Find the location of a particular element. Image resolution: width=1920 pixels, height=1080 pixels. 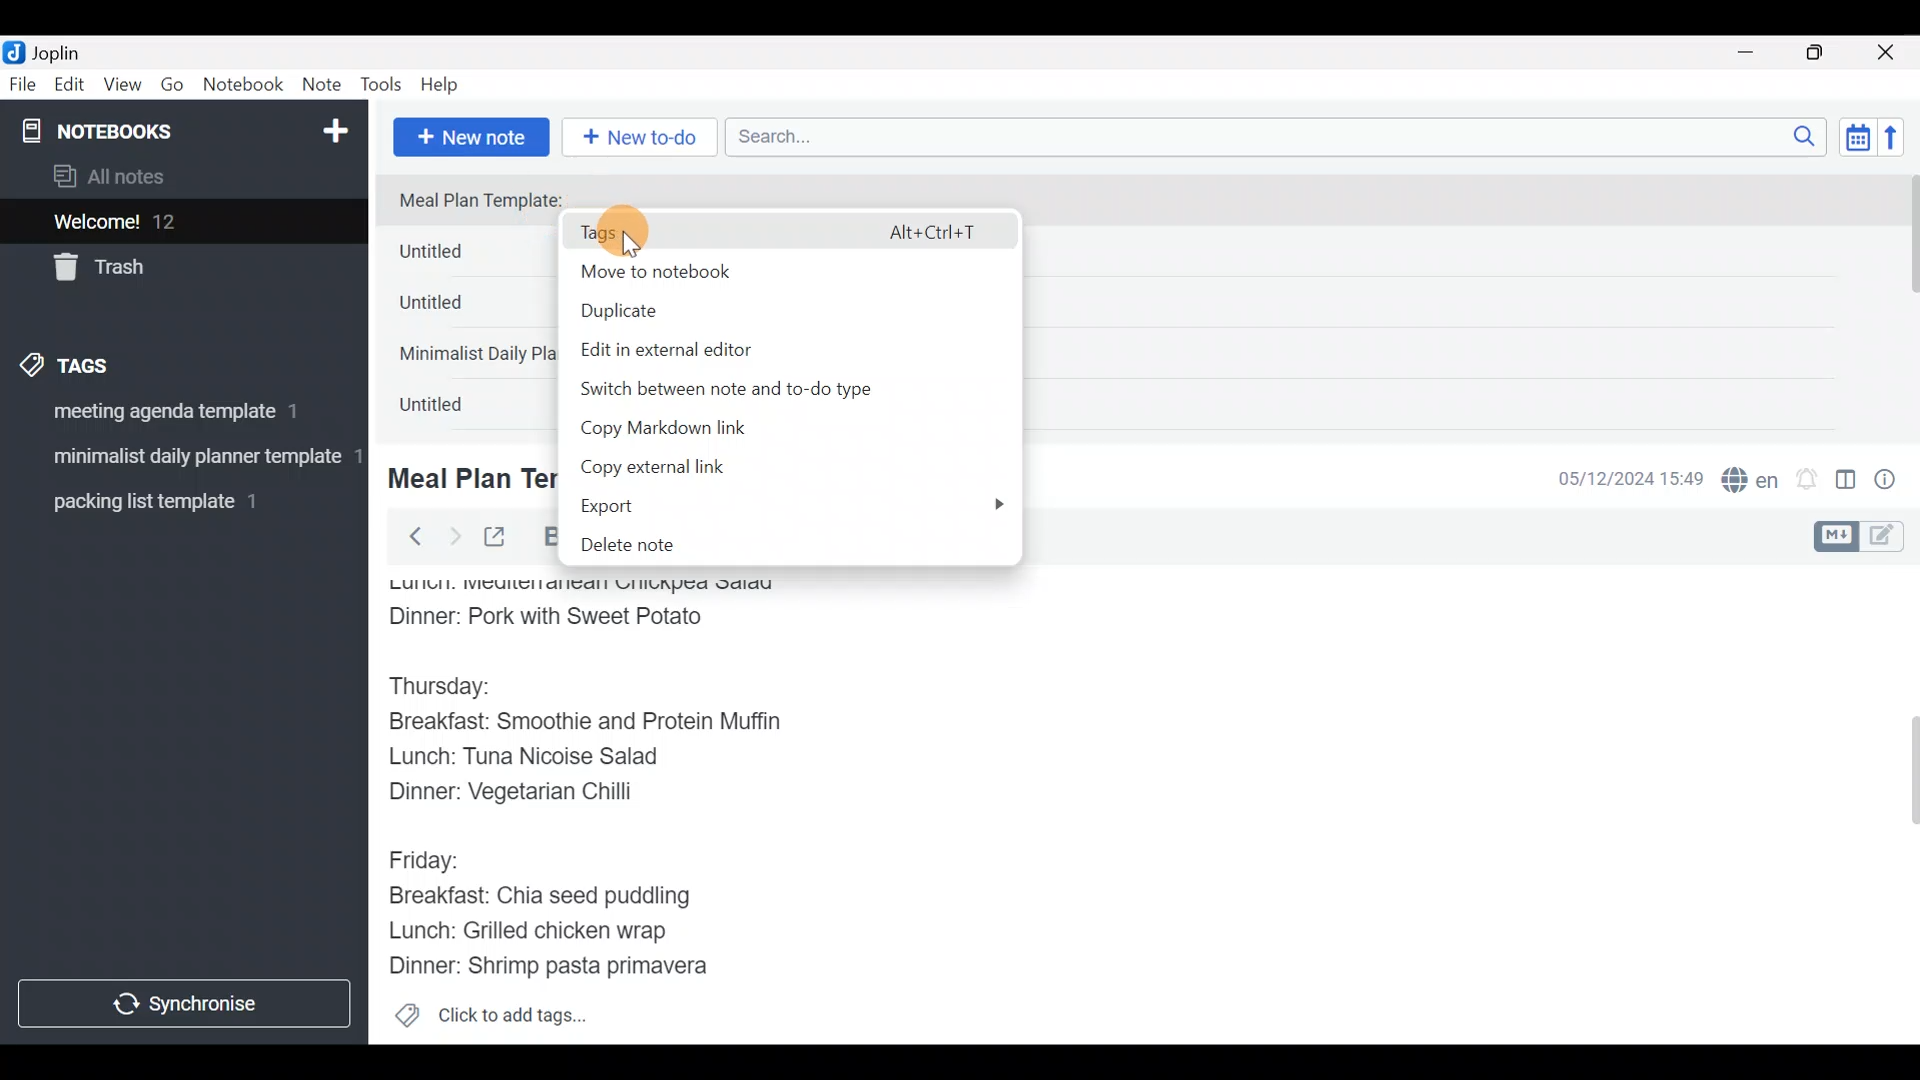

Toggle editor layout is located at coordinates (1847, 482).